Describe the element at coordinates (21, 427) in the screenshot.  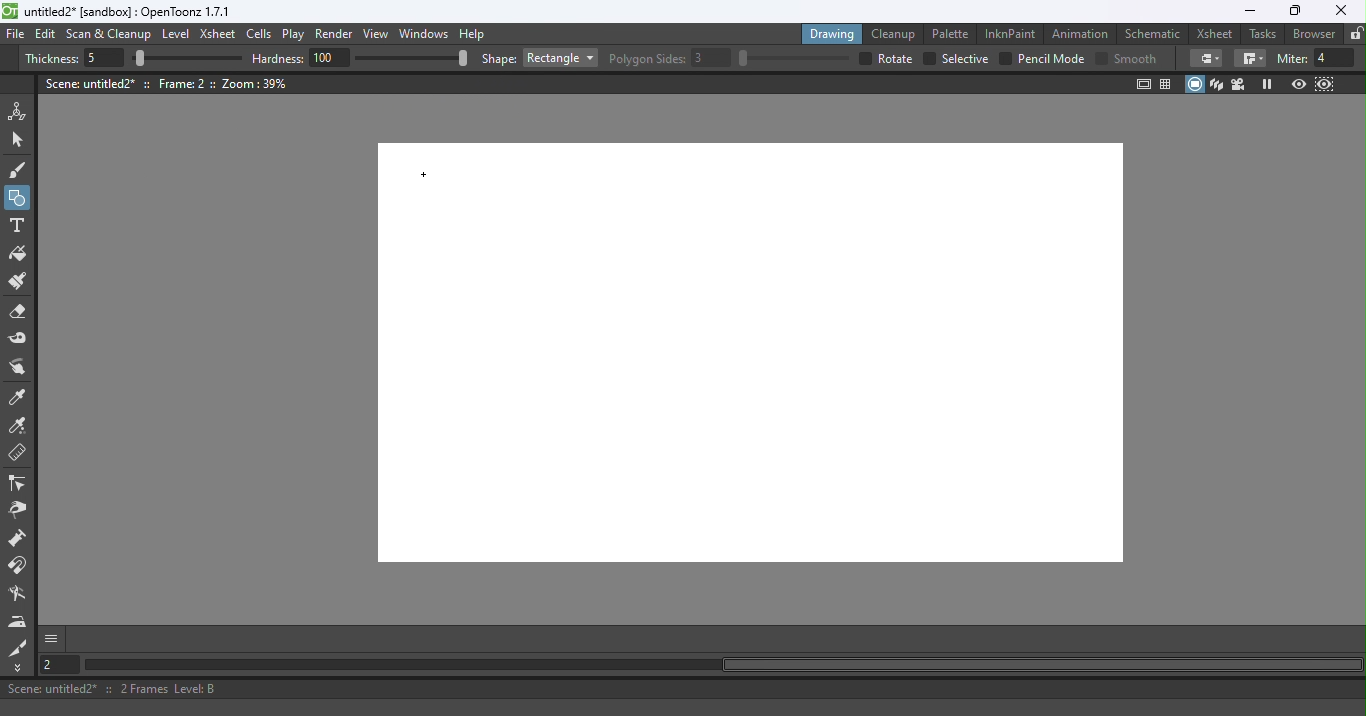
I see `RGB picker tool` at that location.